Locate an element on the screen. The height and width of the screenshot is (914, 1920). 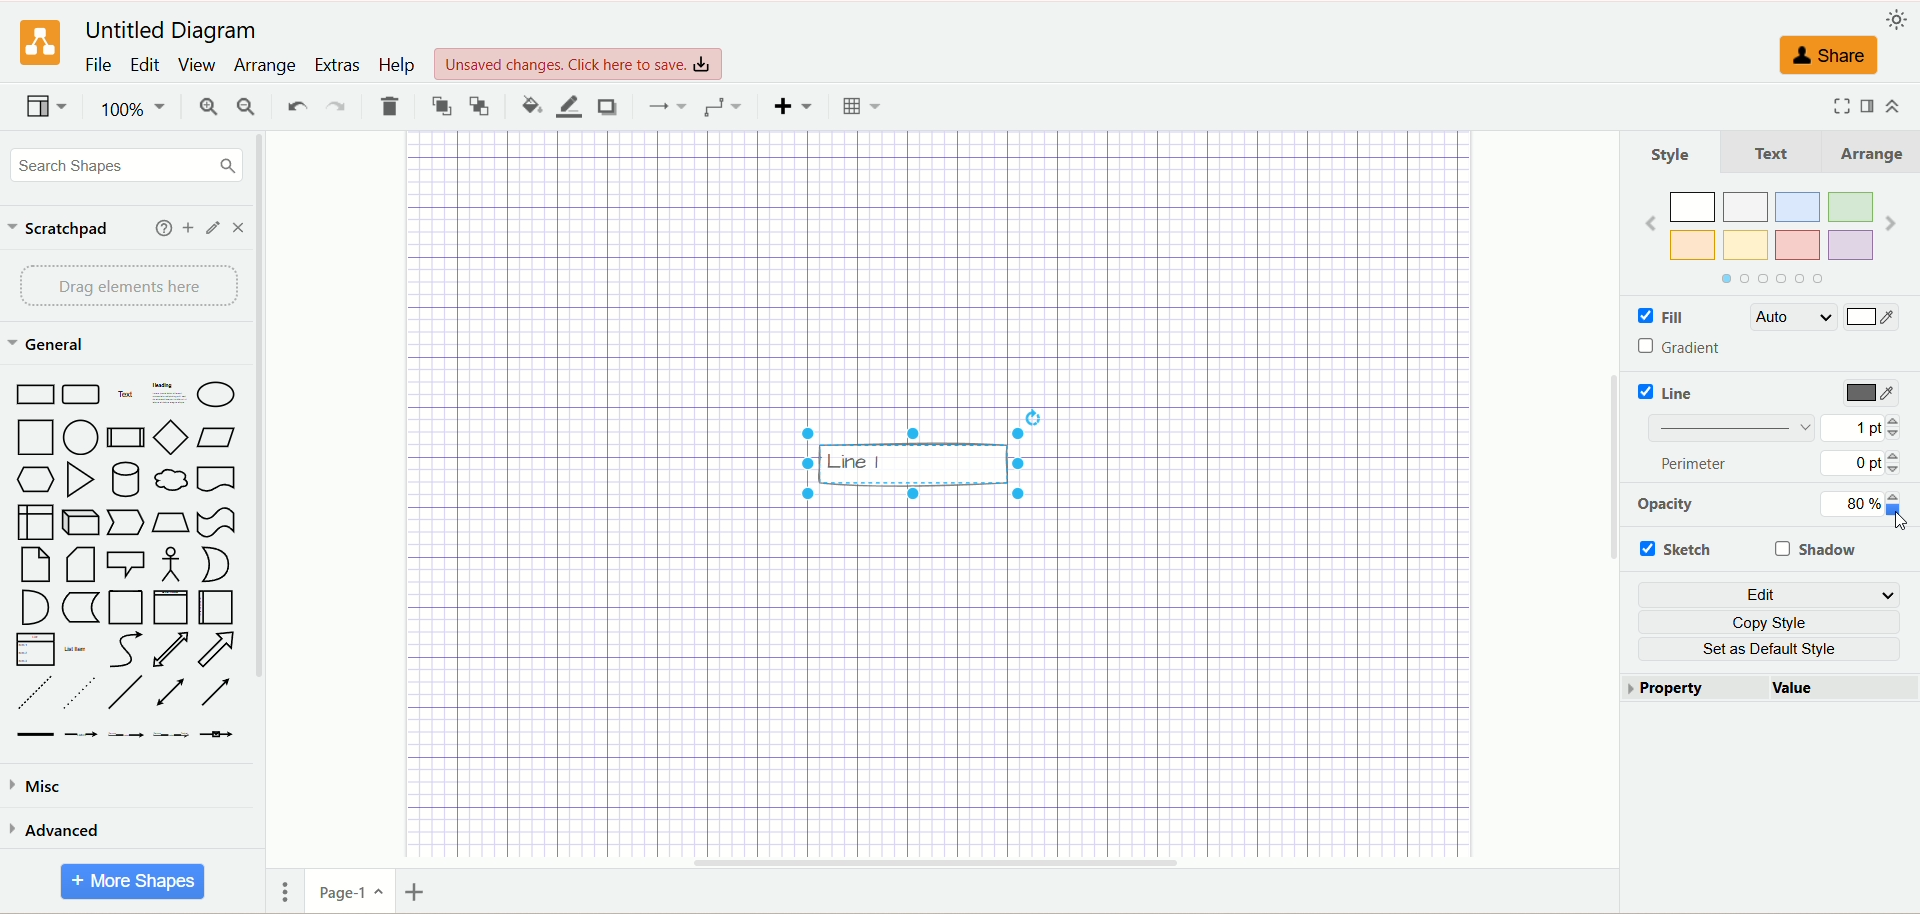
shadow is located at coordinates (608, 106).